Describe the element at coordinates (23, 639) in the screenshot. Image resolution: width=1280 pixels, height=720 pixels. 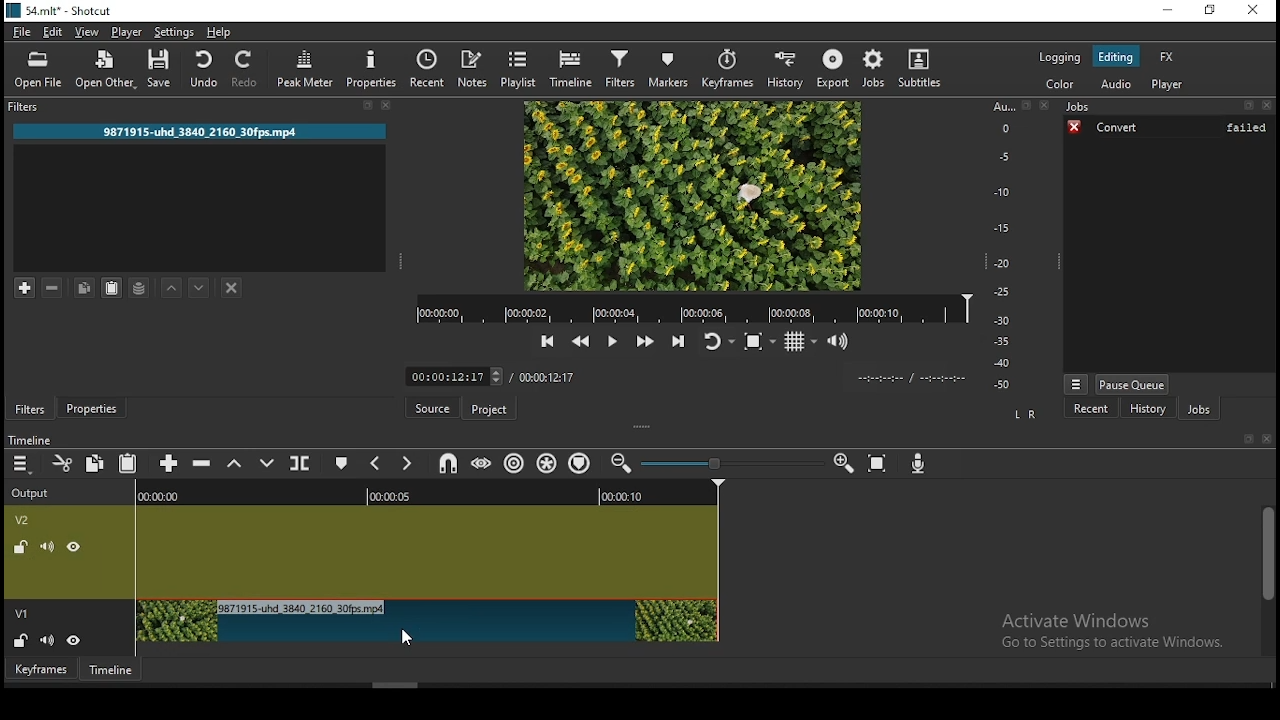
I see `(un)locked` at that location.